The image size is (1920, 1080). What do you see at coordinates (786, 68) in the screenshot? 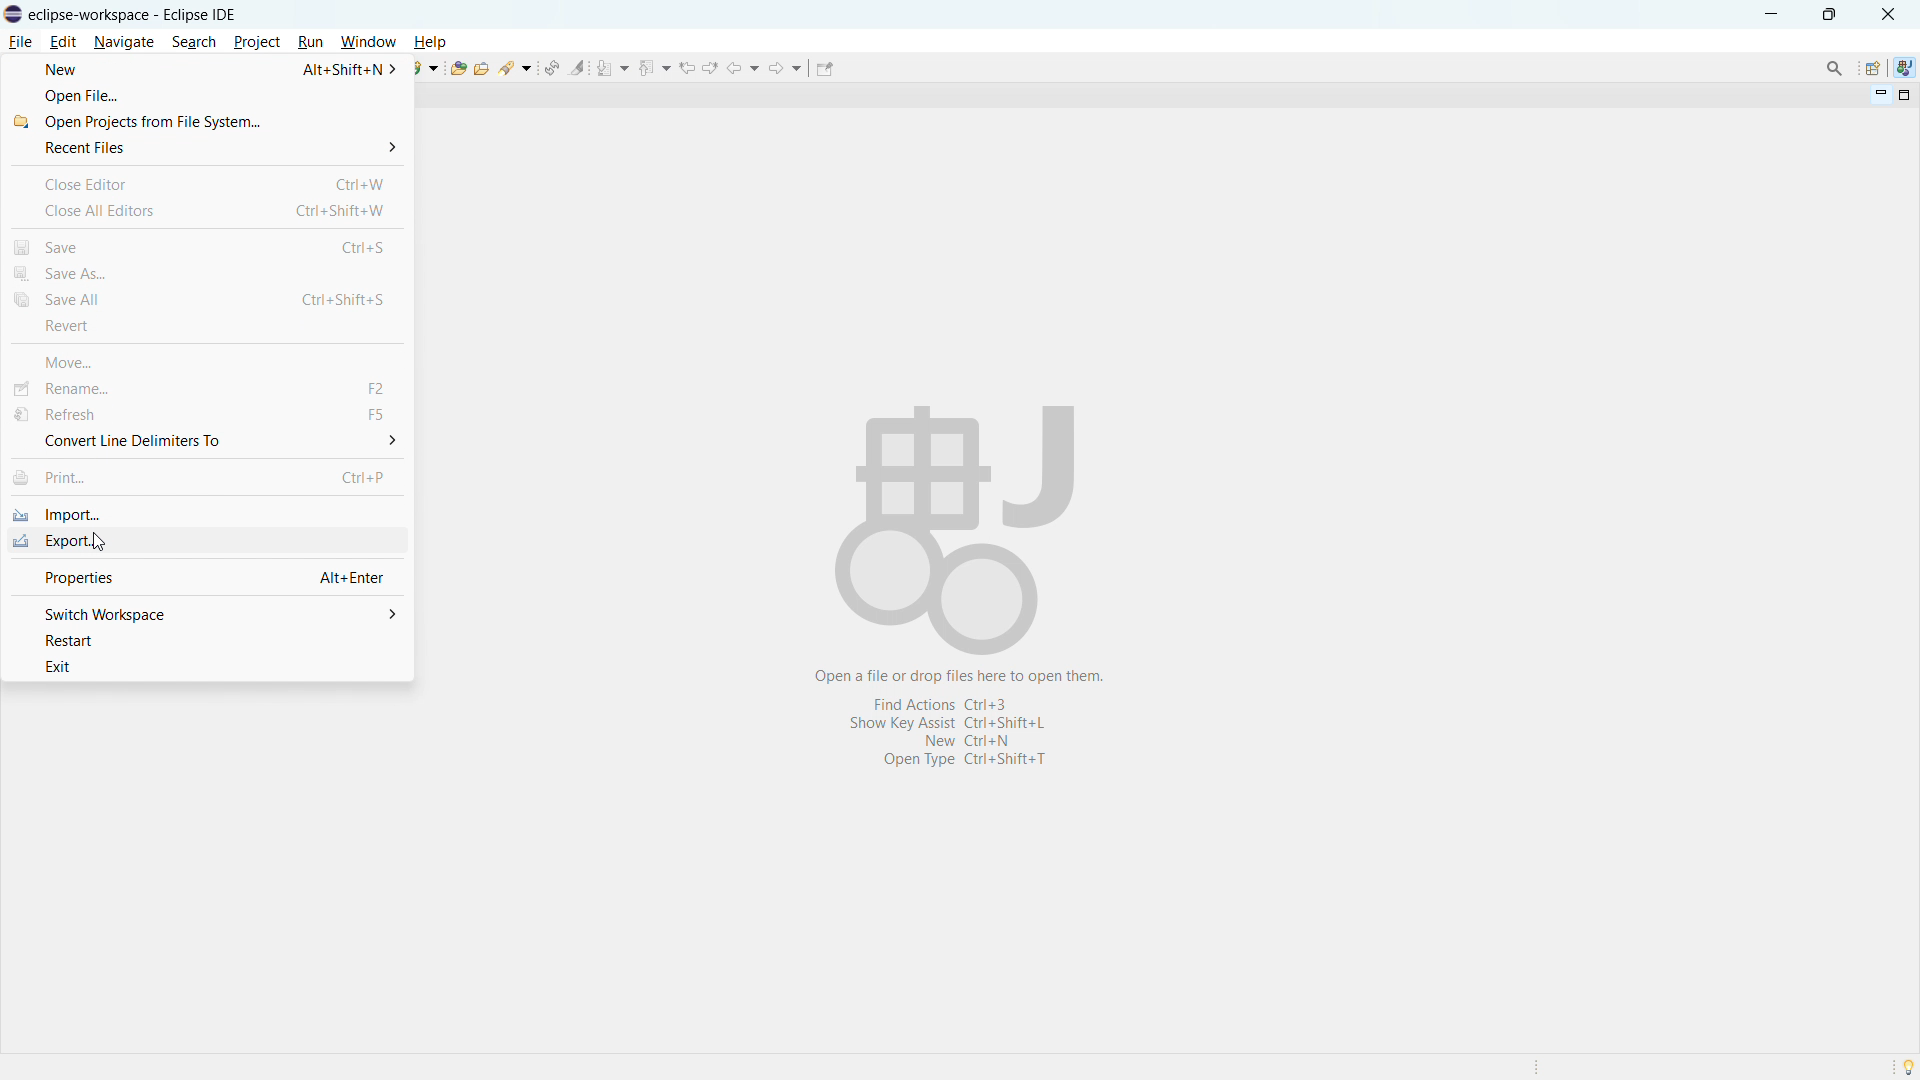
I see `forward` at bounding box center [786, 68].